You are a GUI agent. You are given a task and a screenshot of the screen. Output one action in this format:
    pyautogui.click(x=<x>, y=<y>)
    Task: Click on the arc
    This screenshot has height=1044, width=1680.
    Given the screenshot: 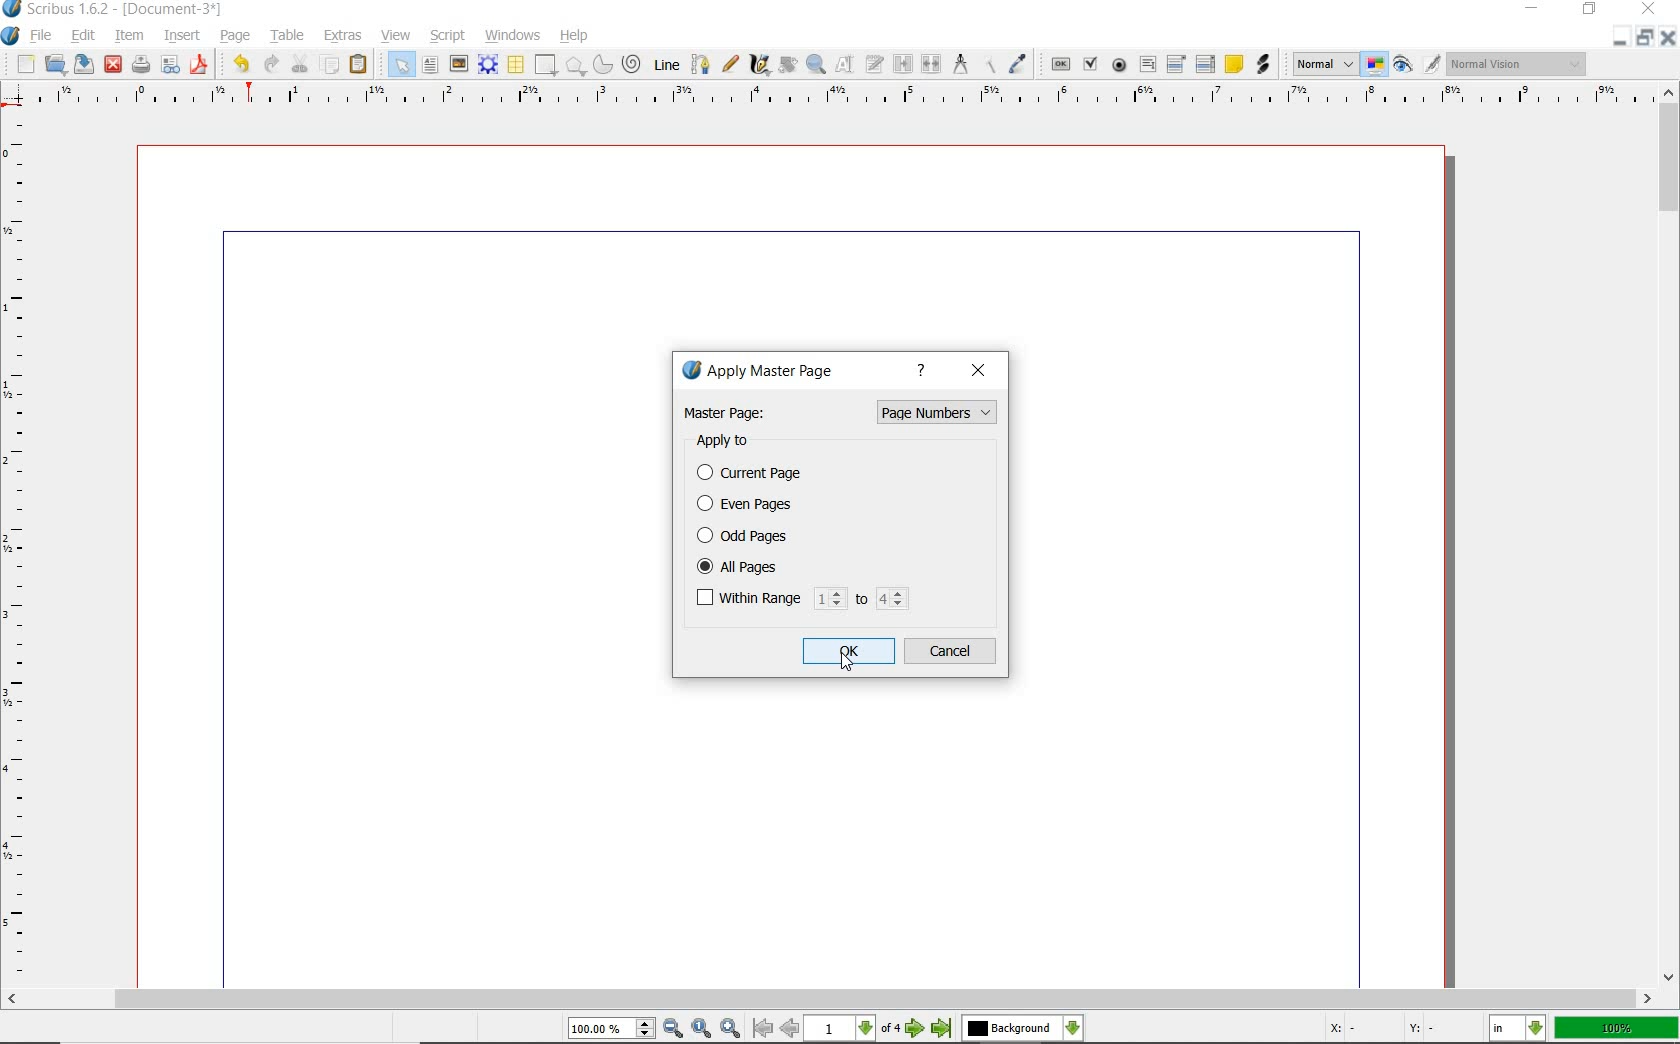 What is the action you would take?
    pyautogui.click(x=601, y=64)
    